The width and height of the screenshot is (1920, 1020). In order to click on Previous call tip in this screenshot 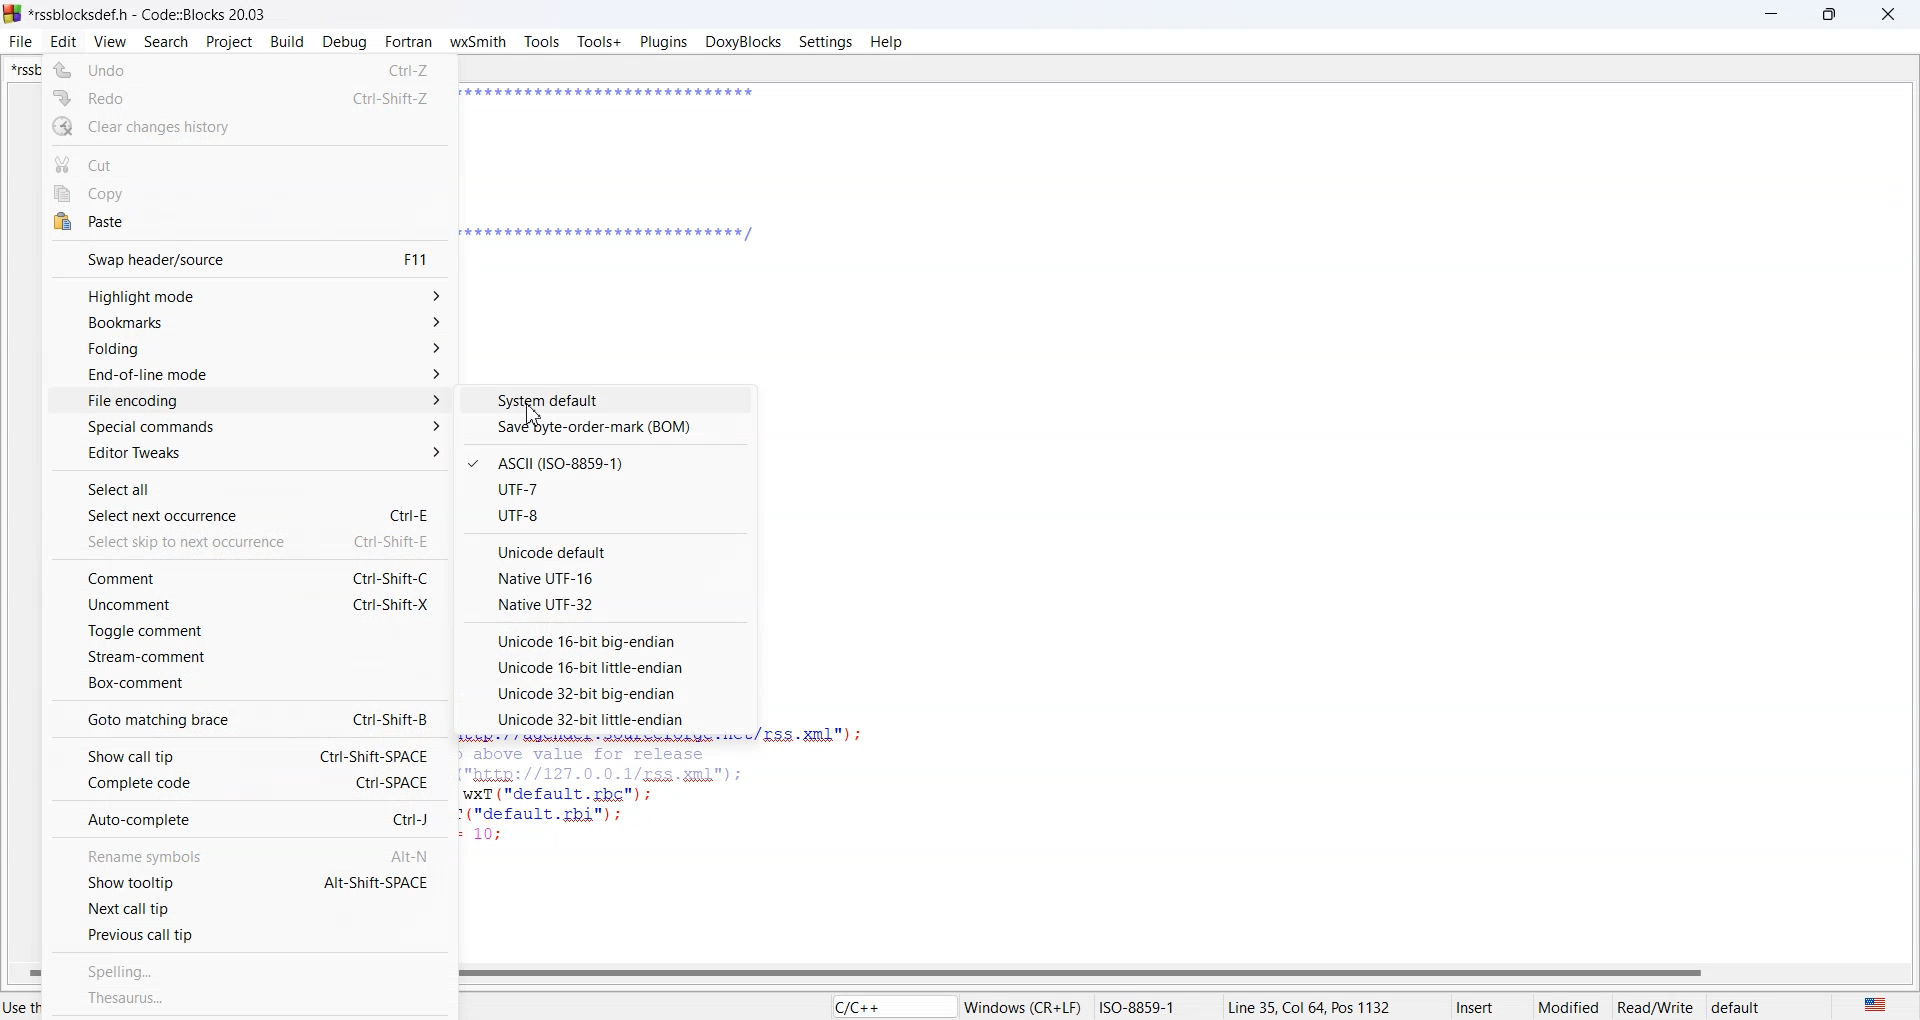, I will do `click(249, 934)`.